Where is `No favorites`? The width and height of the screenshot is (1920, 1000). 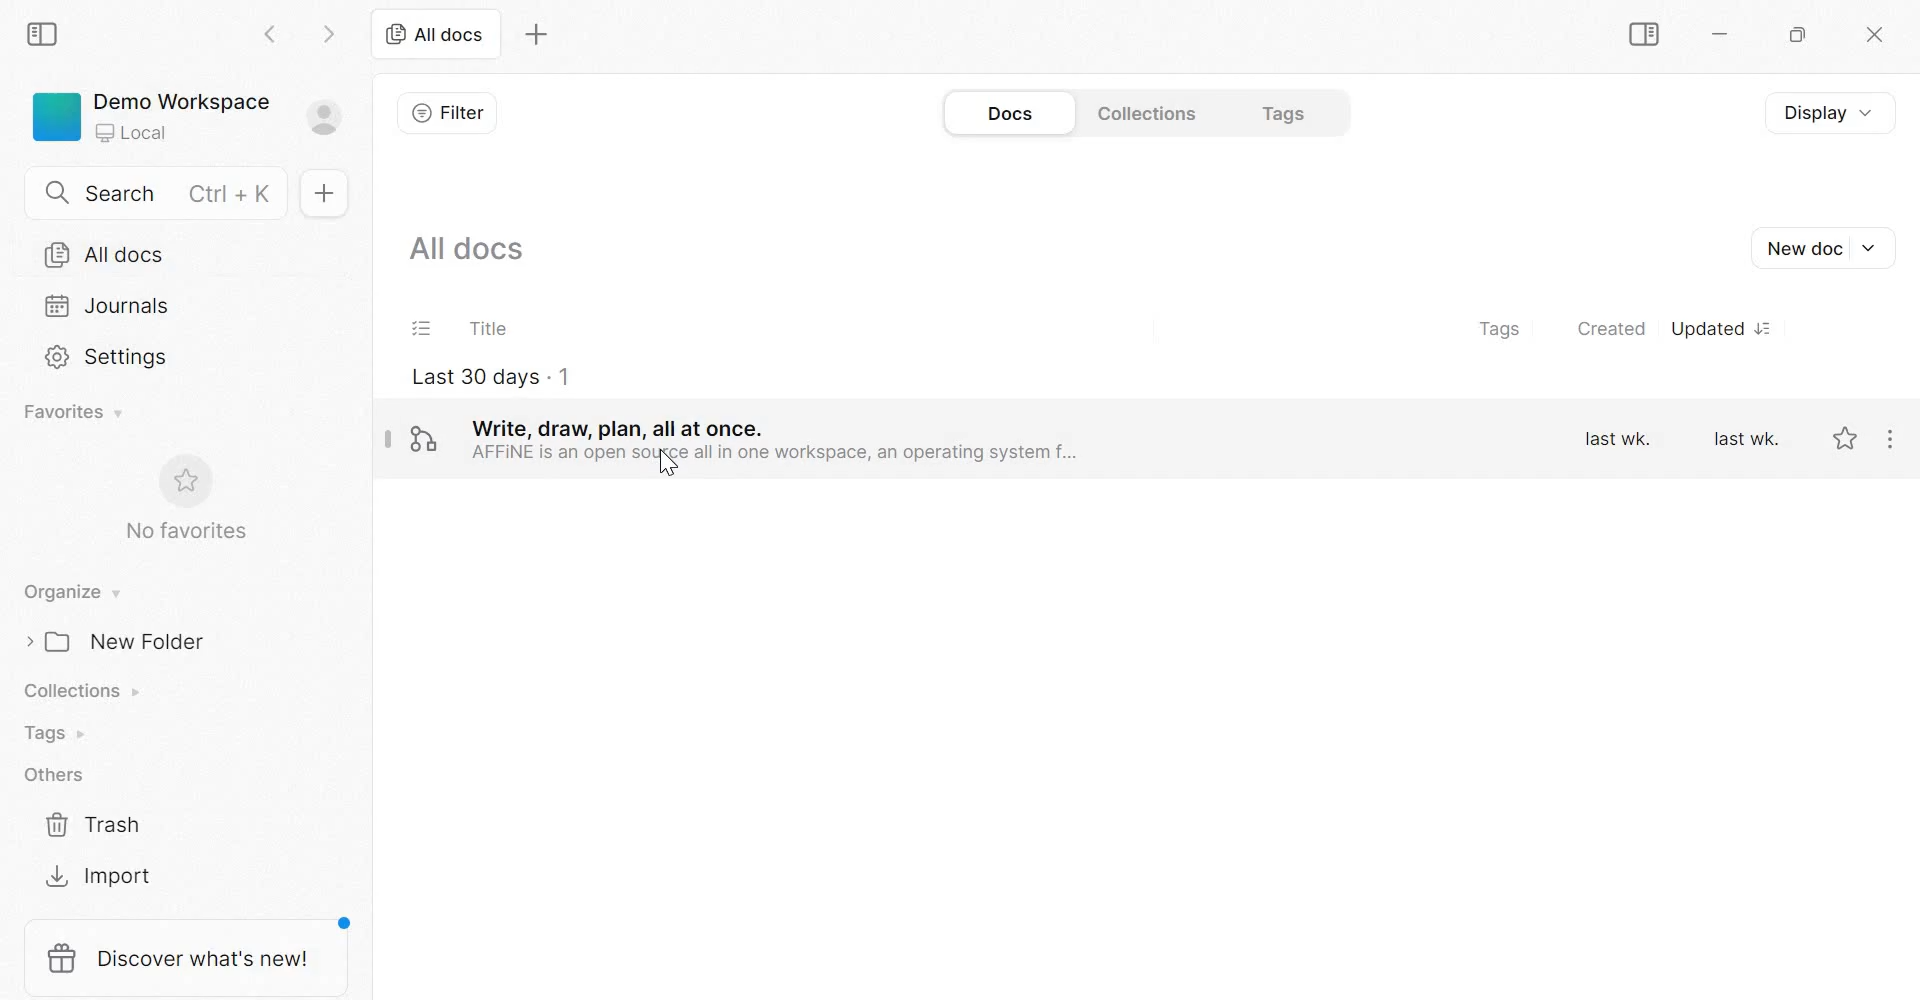 No favorites is located at coordinates (186, 534).